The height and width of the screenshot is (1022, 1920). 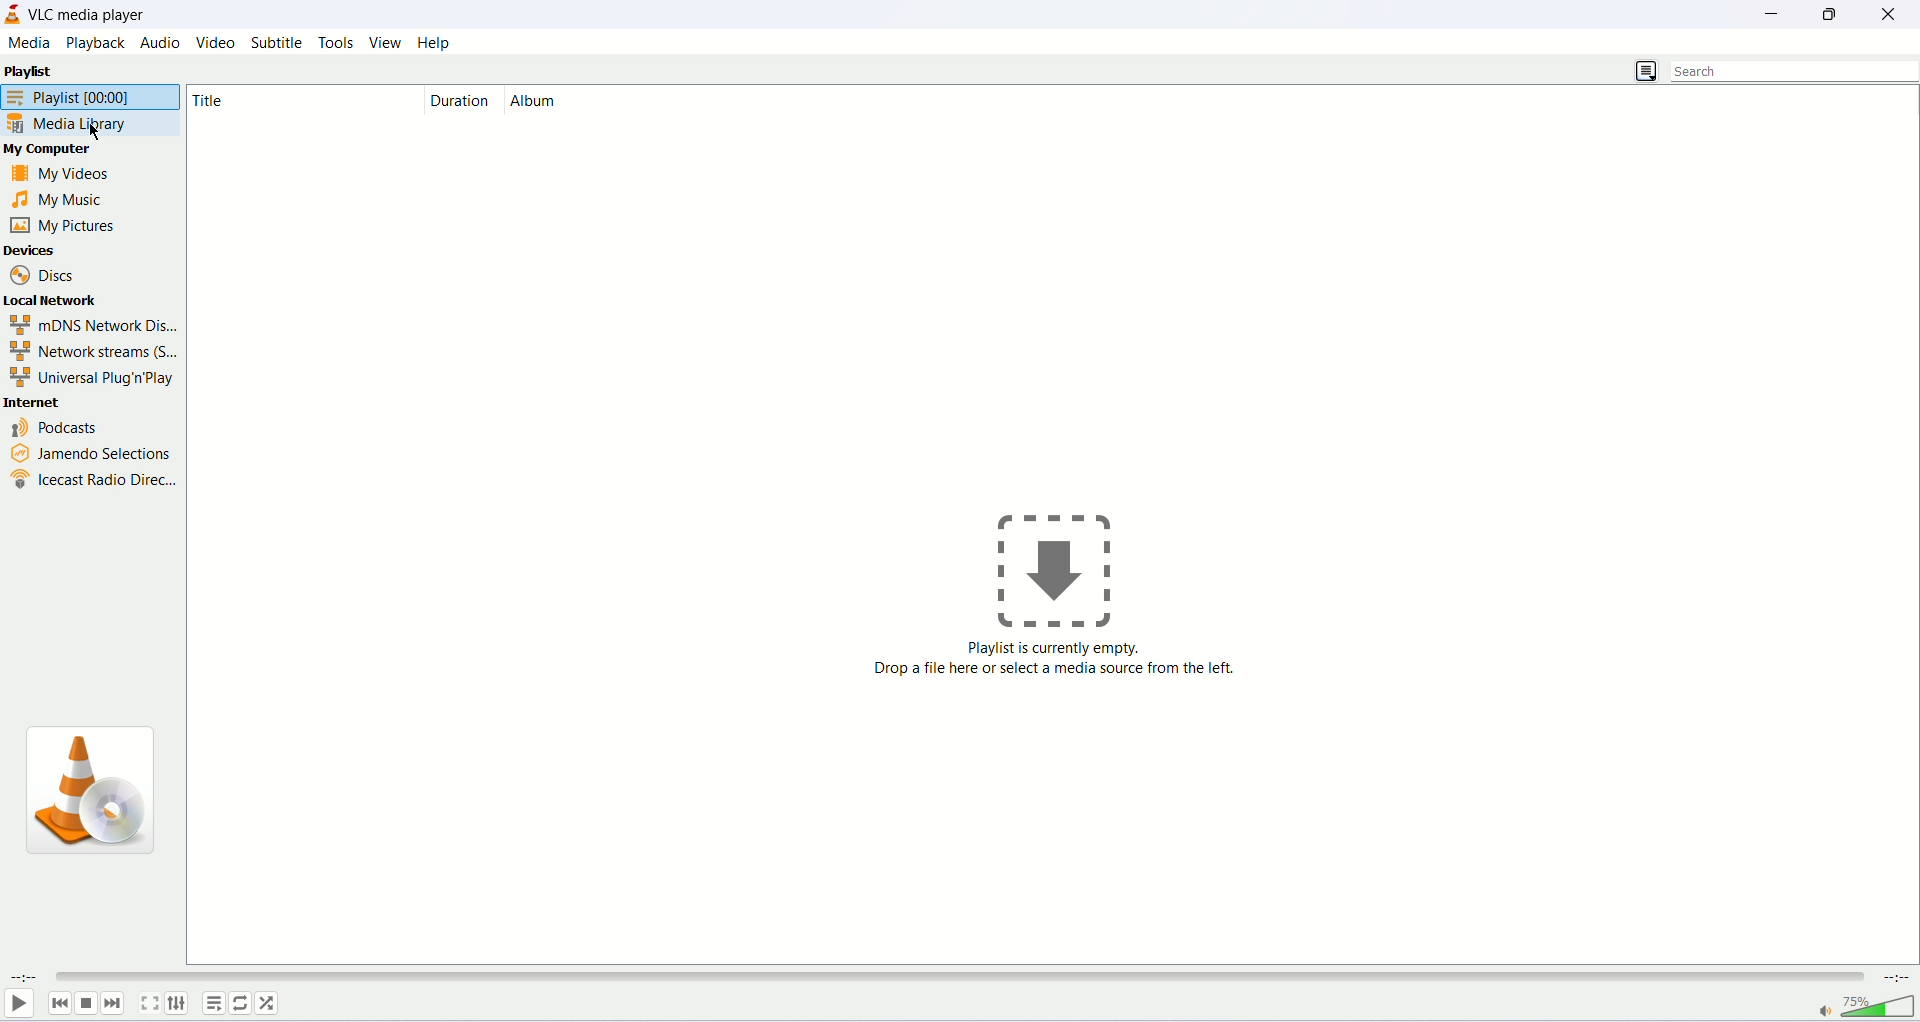 What do you see at coordinates (461, 99) in the screenshot?
I see `duration` at bounding box center [461, 99].